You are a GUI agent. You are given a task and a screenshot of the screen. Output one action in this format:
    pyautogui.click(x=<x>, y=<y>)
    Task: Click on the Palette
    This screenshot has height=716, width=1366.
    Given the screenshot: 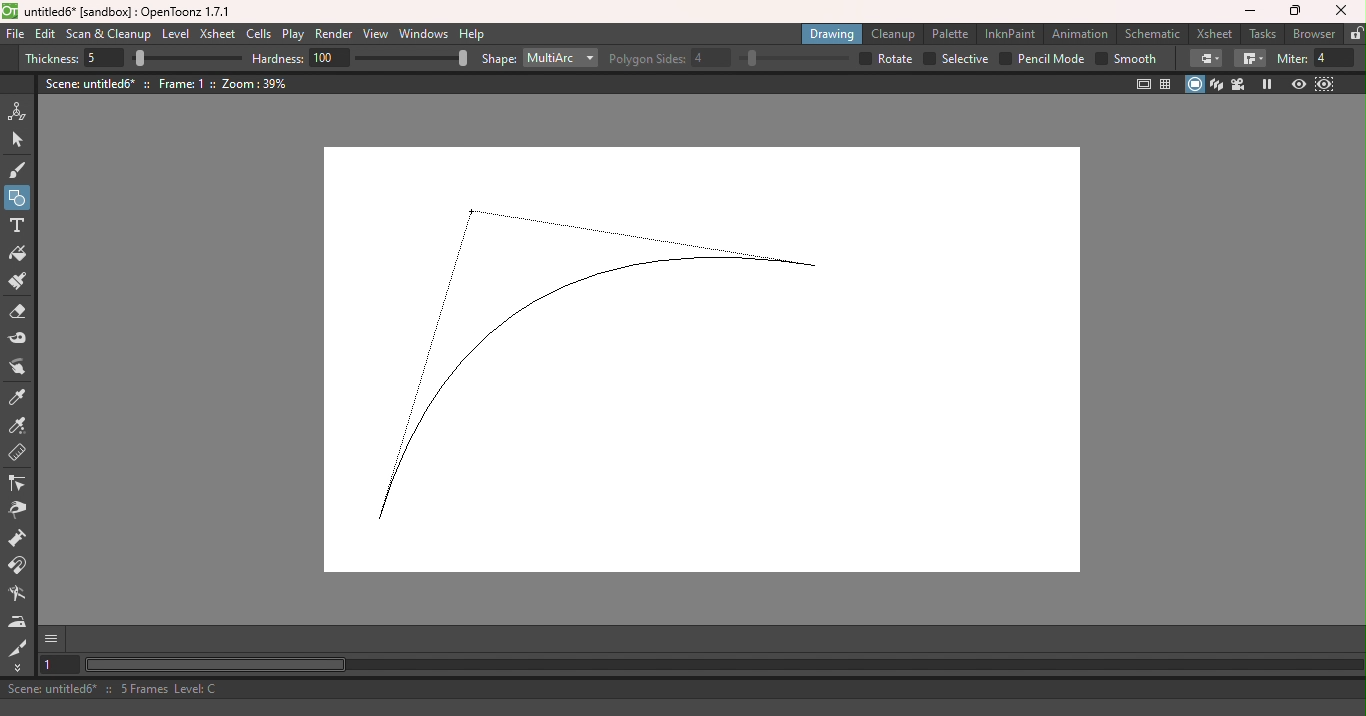 What is the action you would take?
    pyautogui.click(x=949, y=34)
    